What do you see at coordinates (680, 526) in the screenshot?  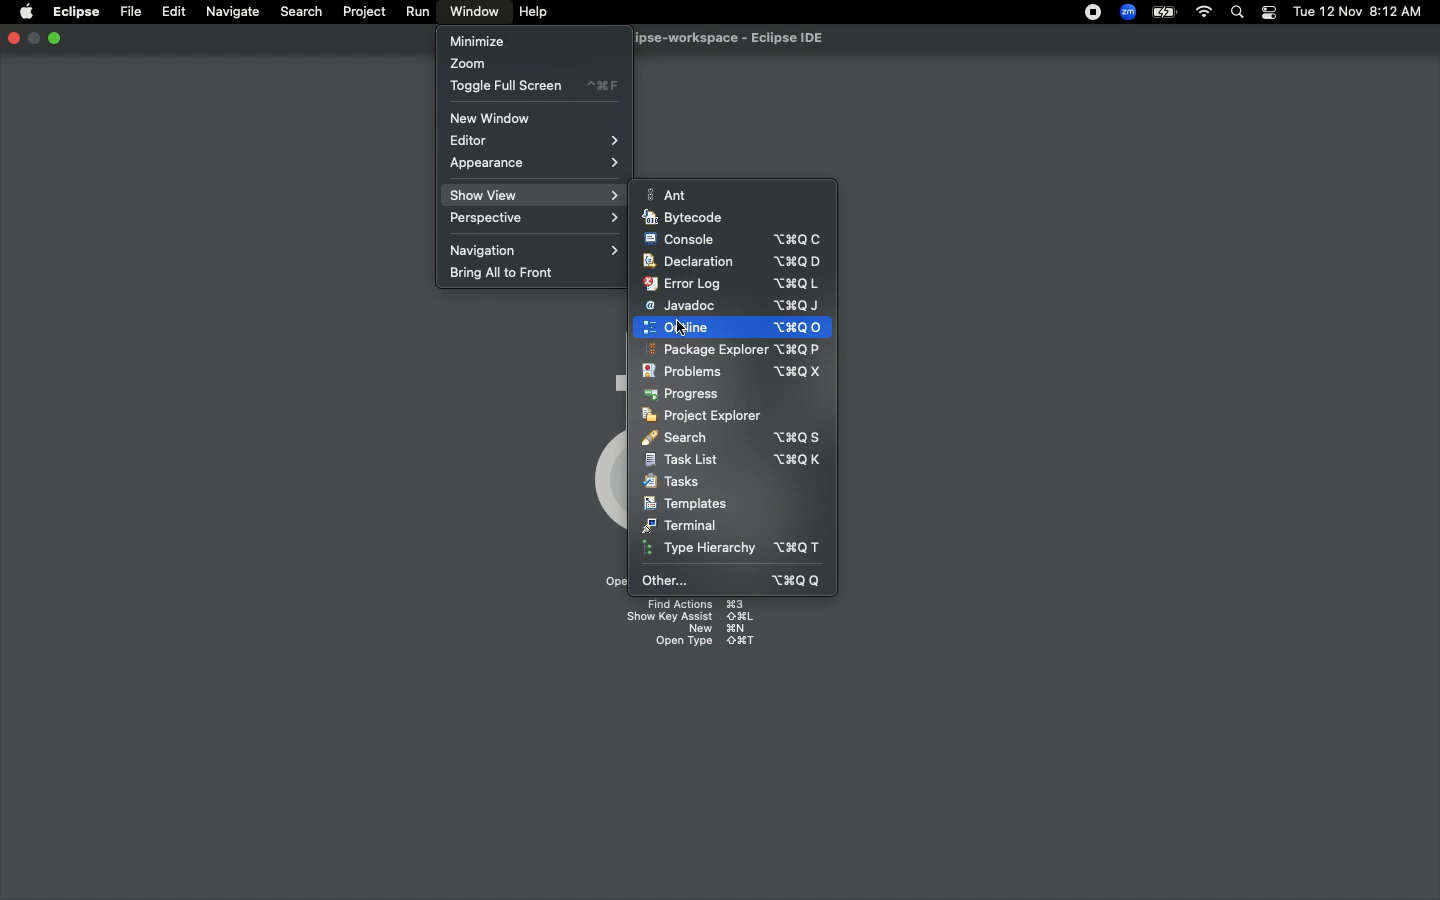 I see `Terminal` at bounding box center [680, 526].